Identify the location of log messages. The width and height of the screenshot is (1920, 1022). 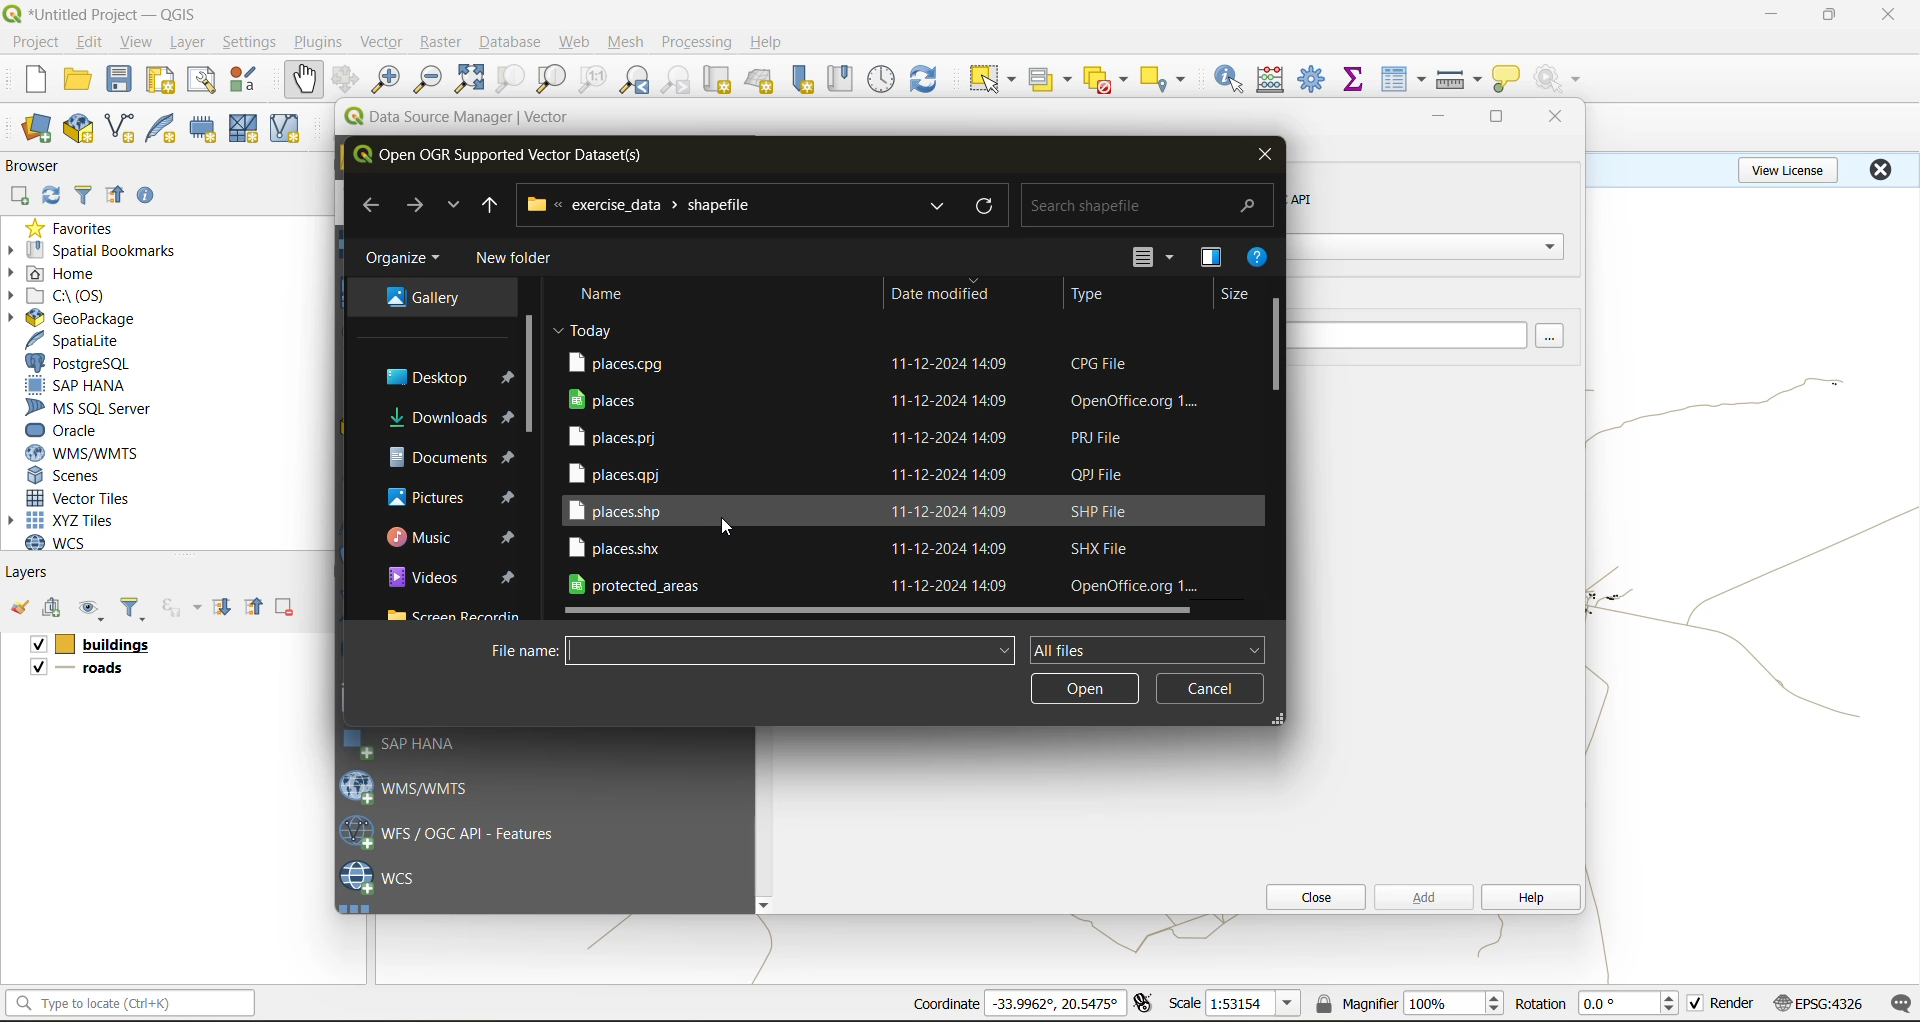
(1902, 1004).